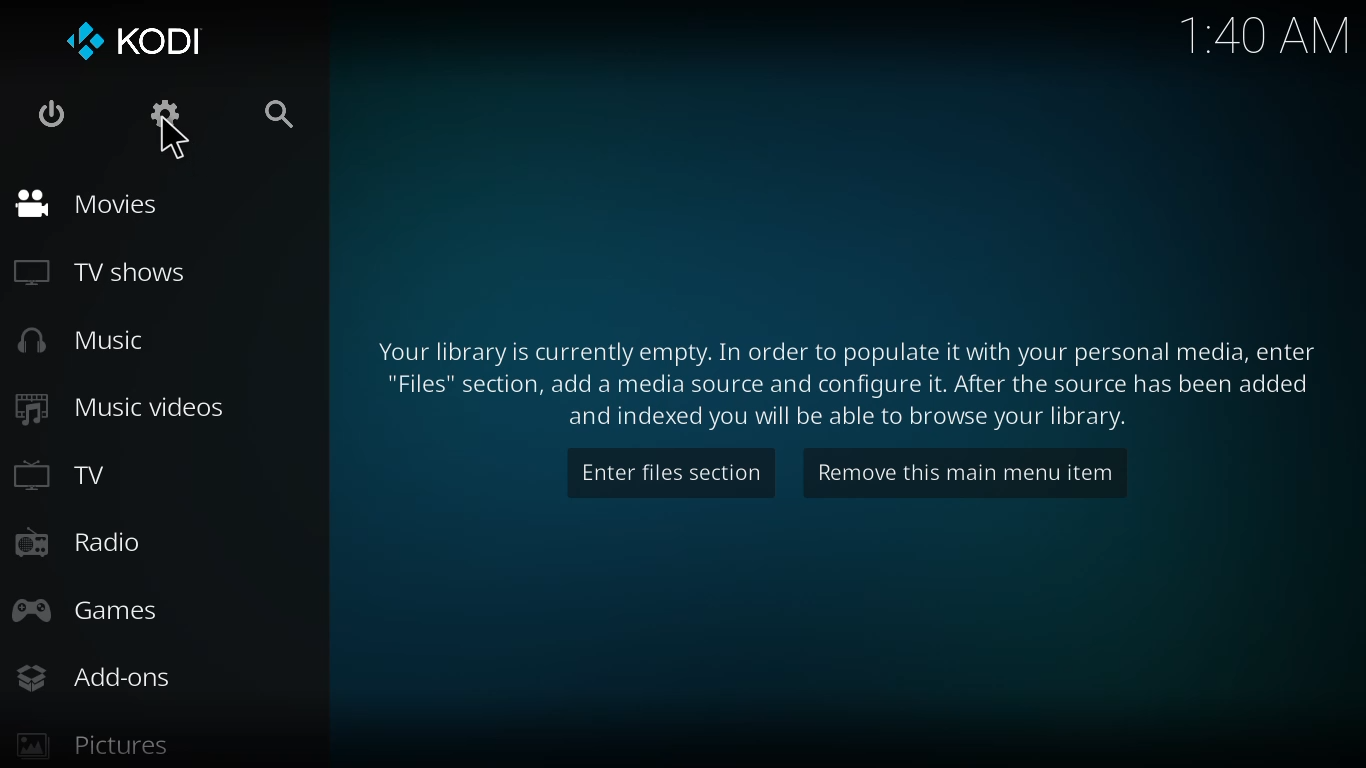 The image size is (1366, 768). Describe the element at coordinates (669, 470) in the screenshot. I see `enter files section` at that location.